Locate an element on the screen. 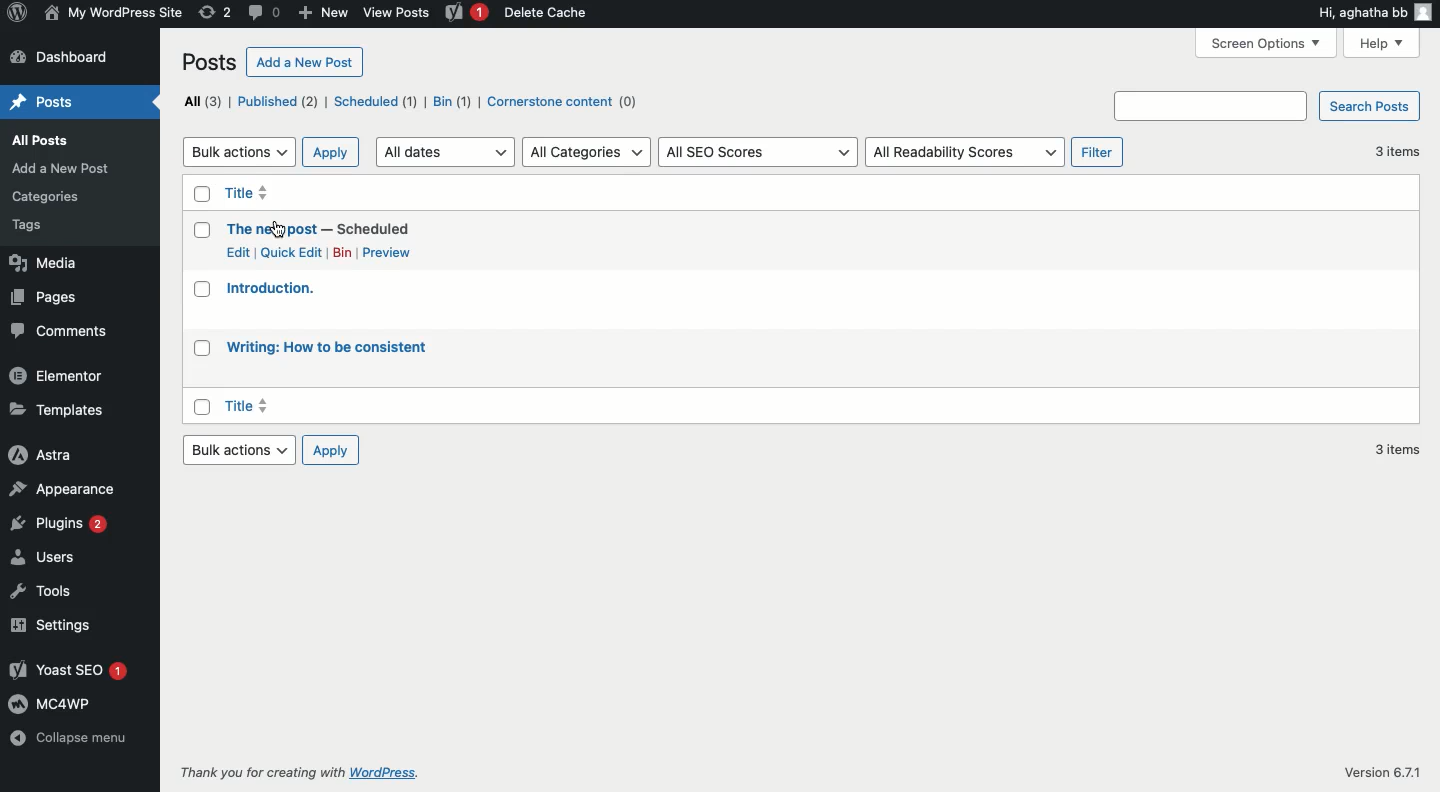 The height and width of the screenshot is (792, 1440). New is located at coordinates (323, 14).